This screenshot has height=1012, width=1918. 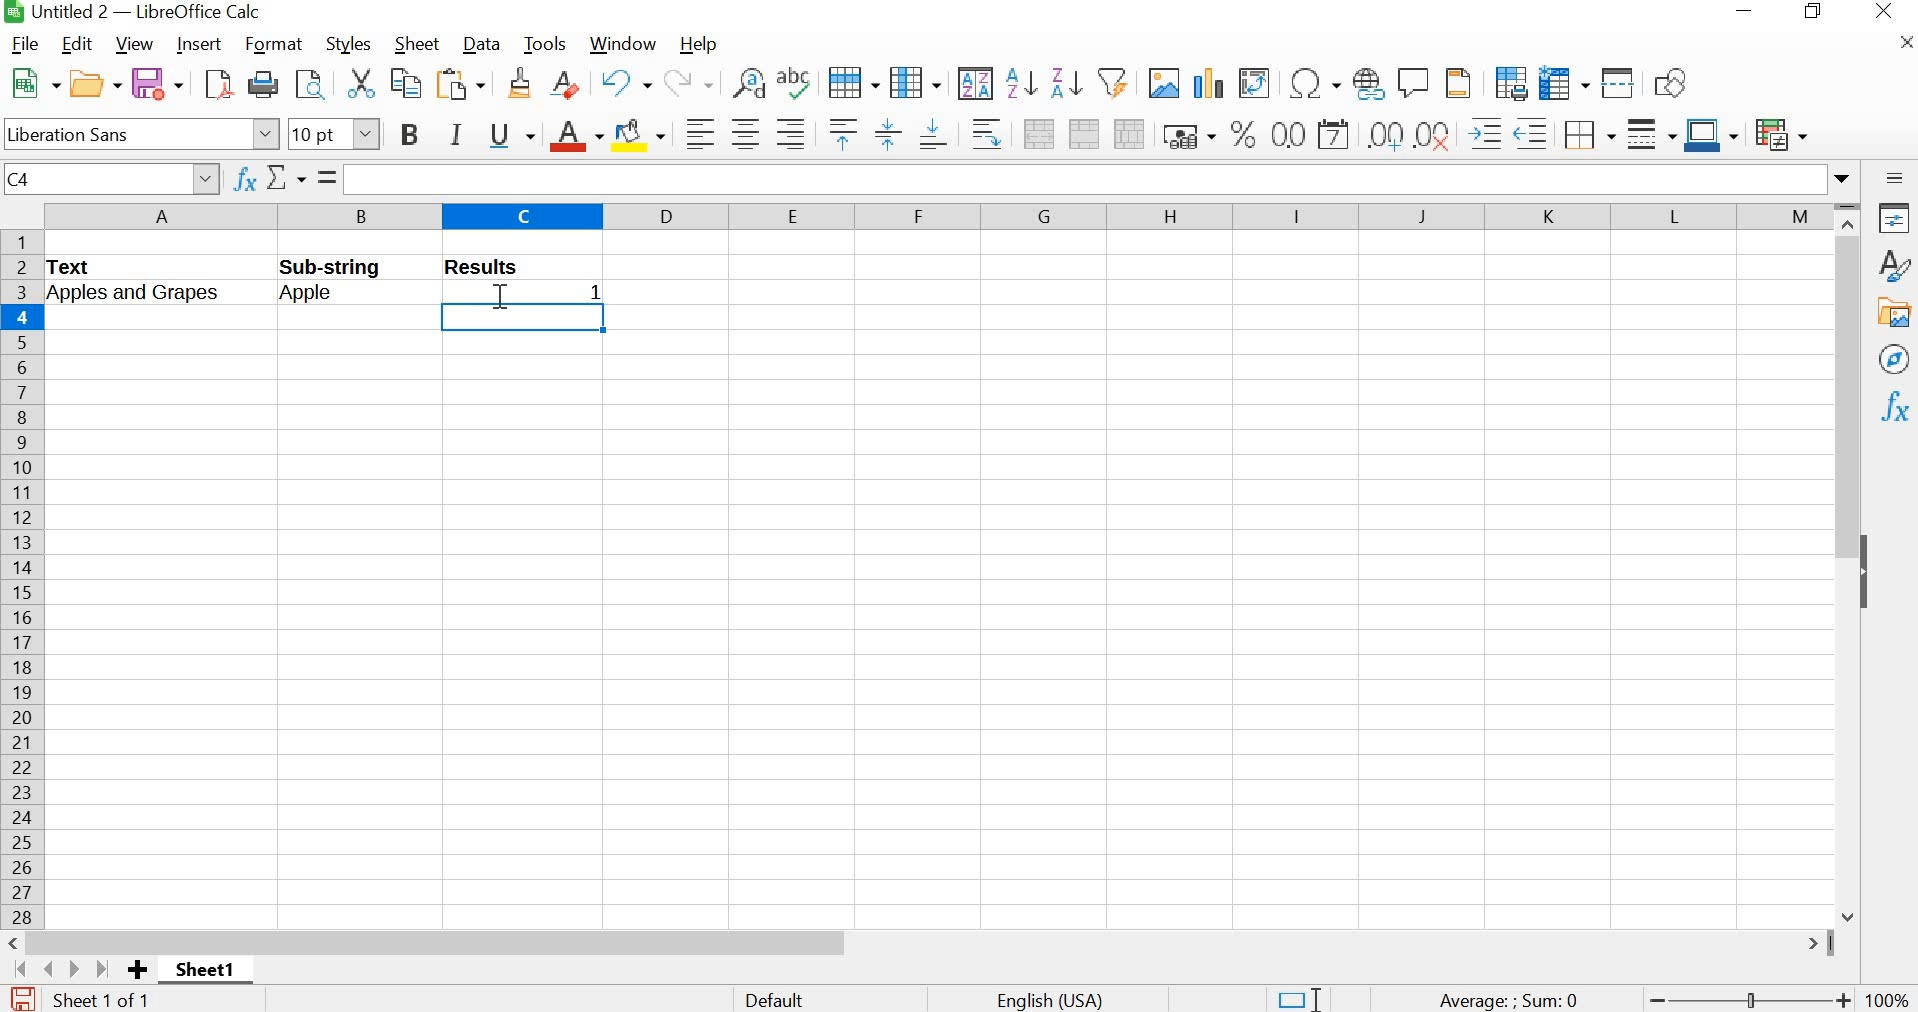 What do you see at coordinates (1905, 41) in the screenshot?
I see `close document` at bounding box center [1905, 41].